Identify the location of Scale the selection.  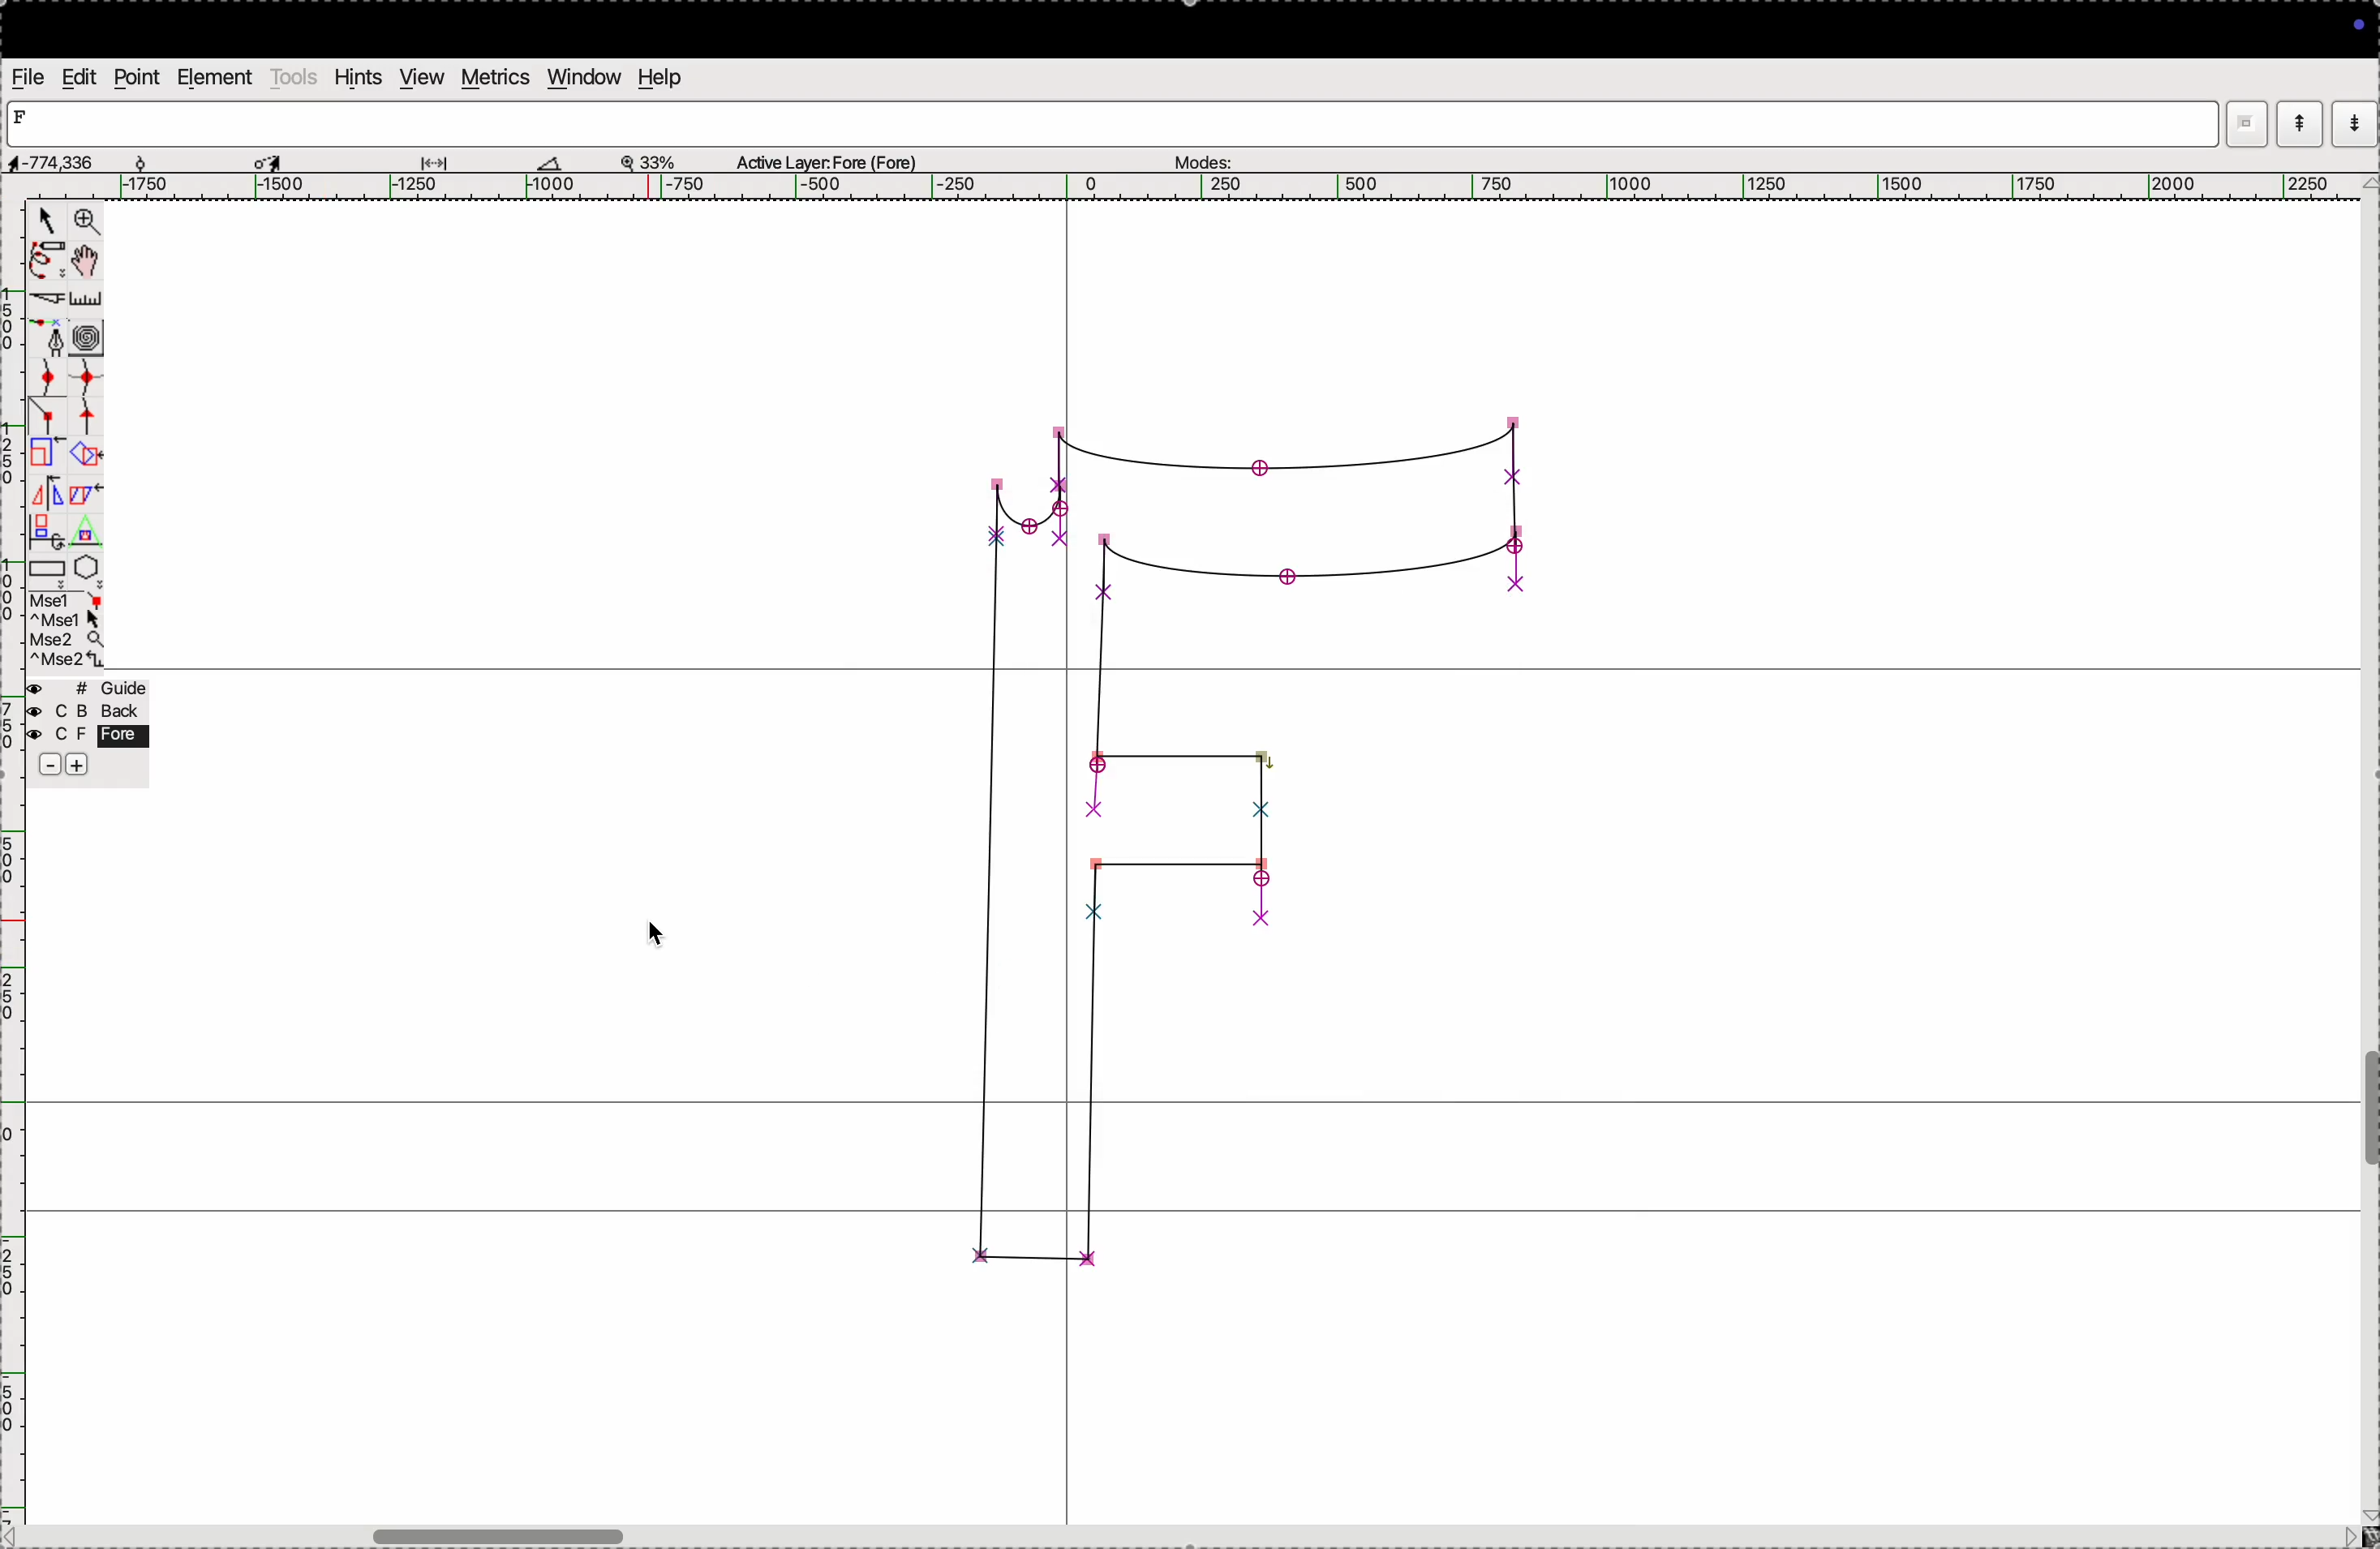
(47, 458).